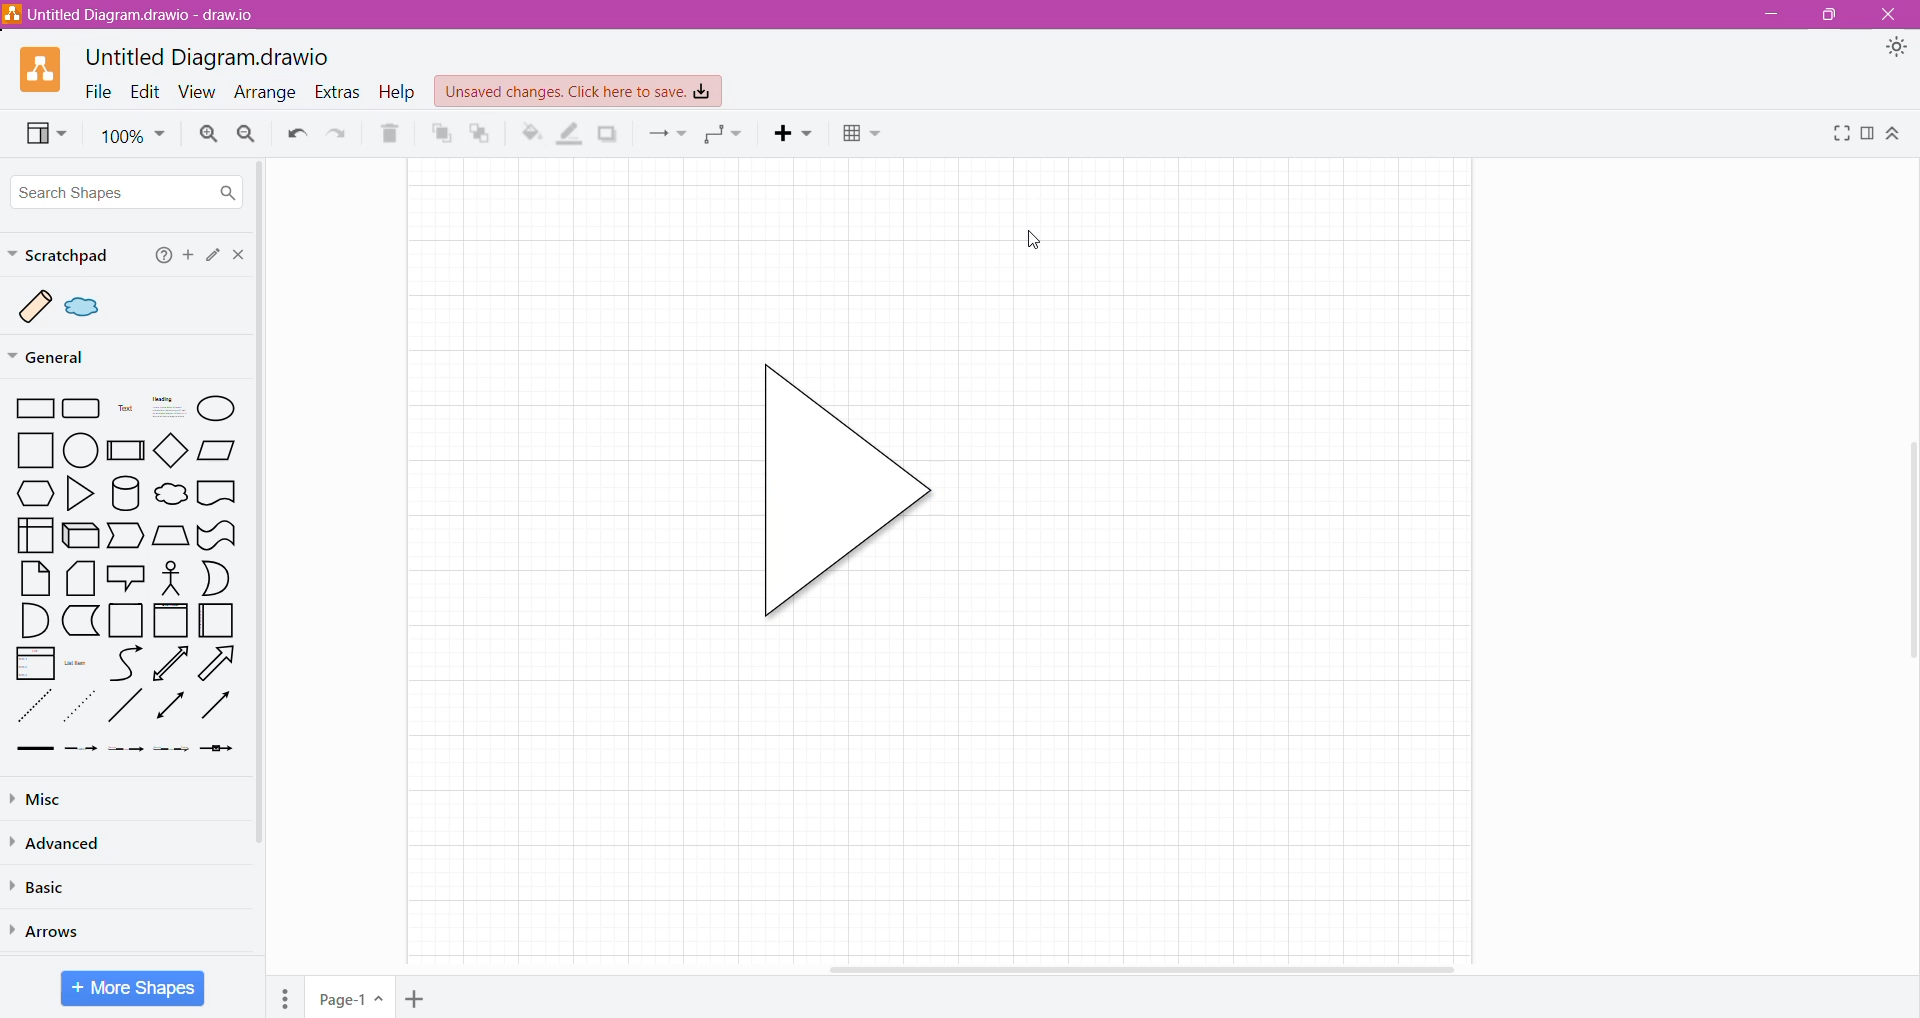 The height and width of the screenshot is (1018, 1920). I want to click on Untitled Diagram.draw.io - draw.io, so click(134, 14).